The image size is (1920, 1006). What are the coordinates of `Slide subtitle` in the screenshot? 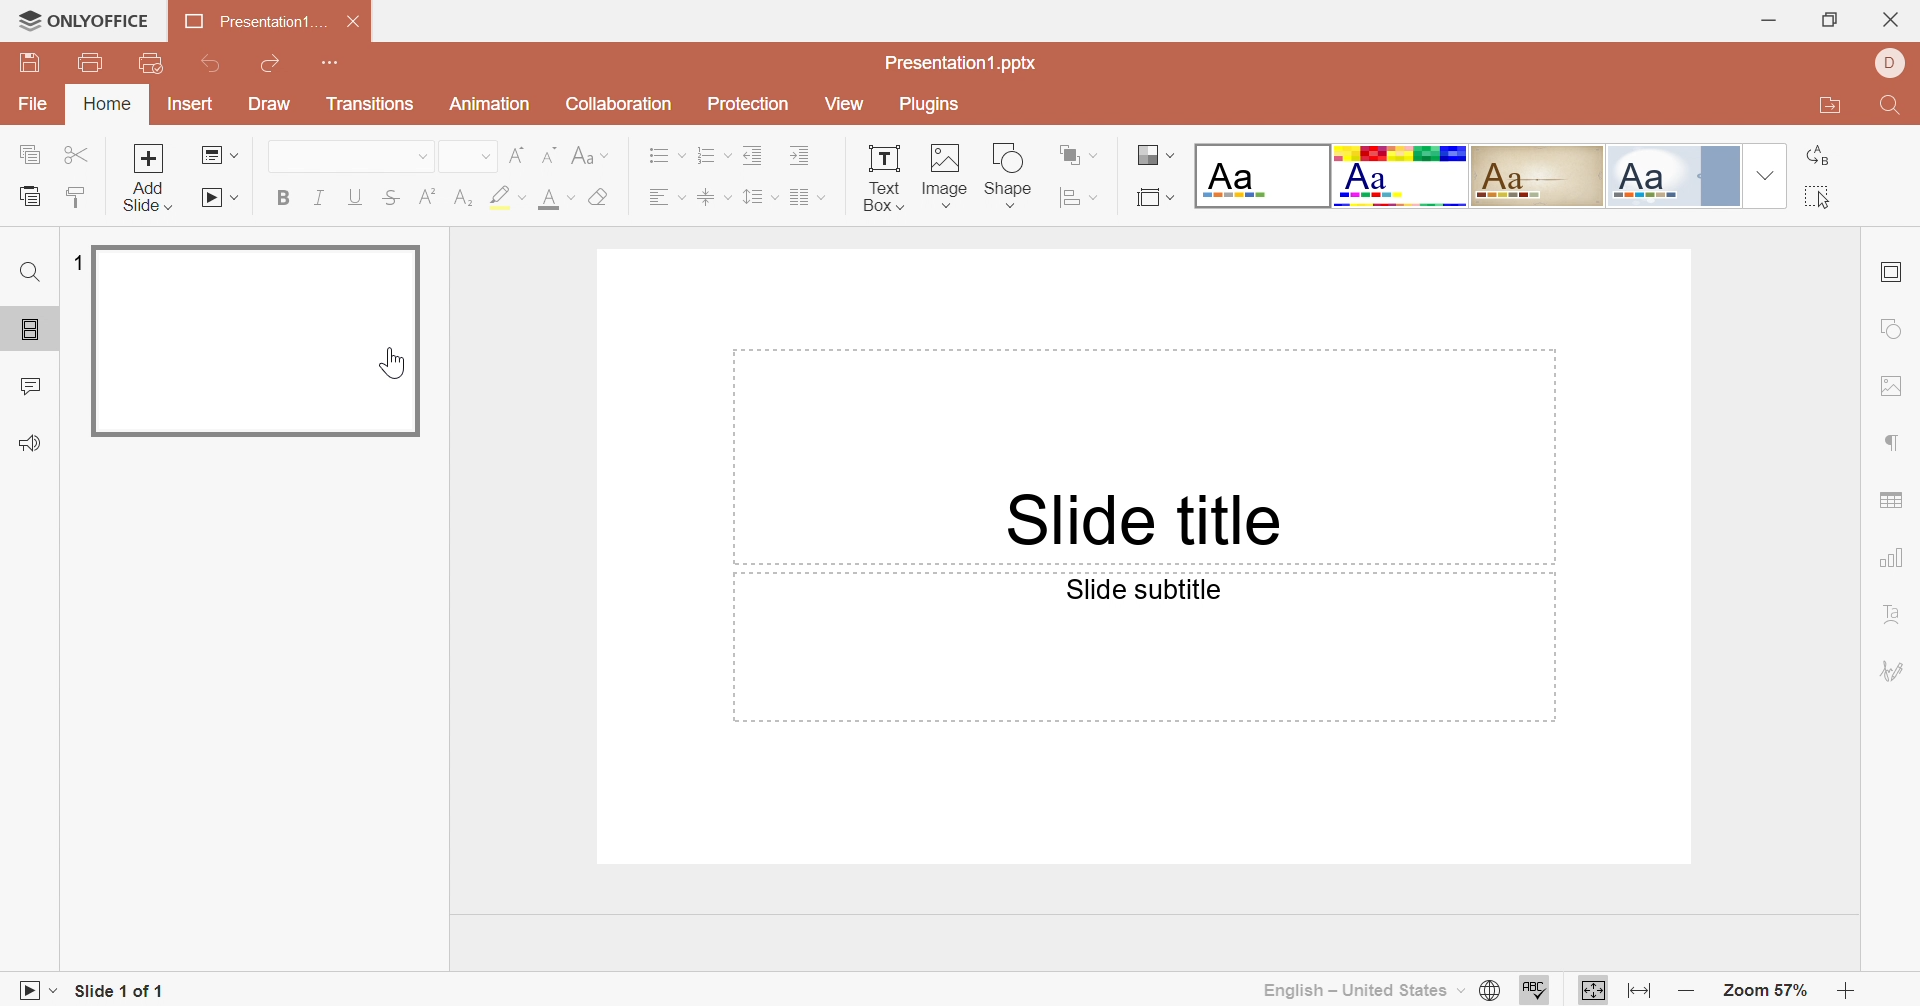 It's located at (1143, 591).